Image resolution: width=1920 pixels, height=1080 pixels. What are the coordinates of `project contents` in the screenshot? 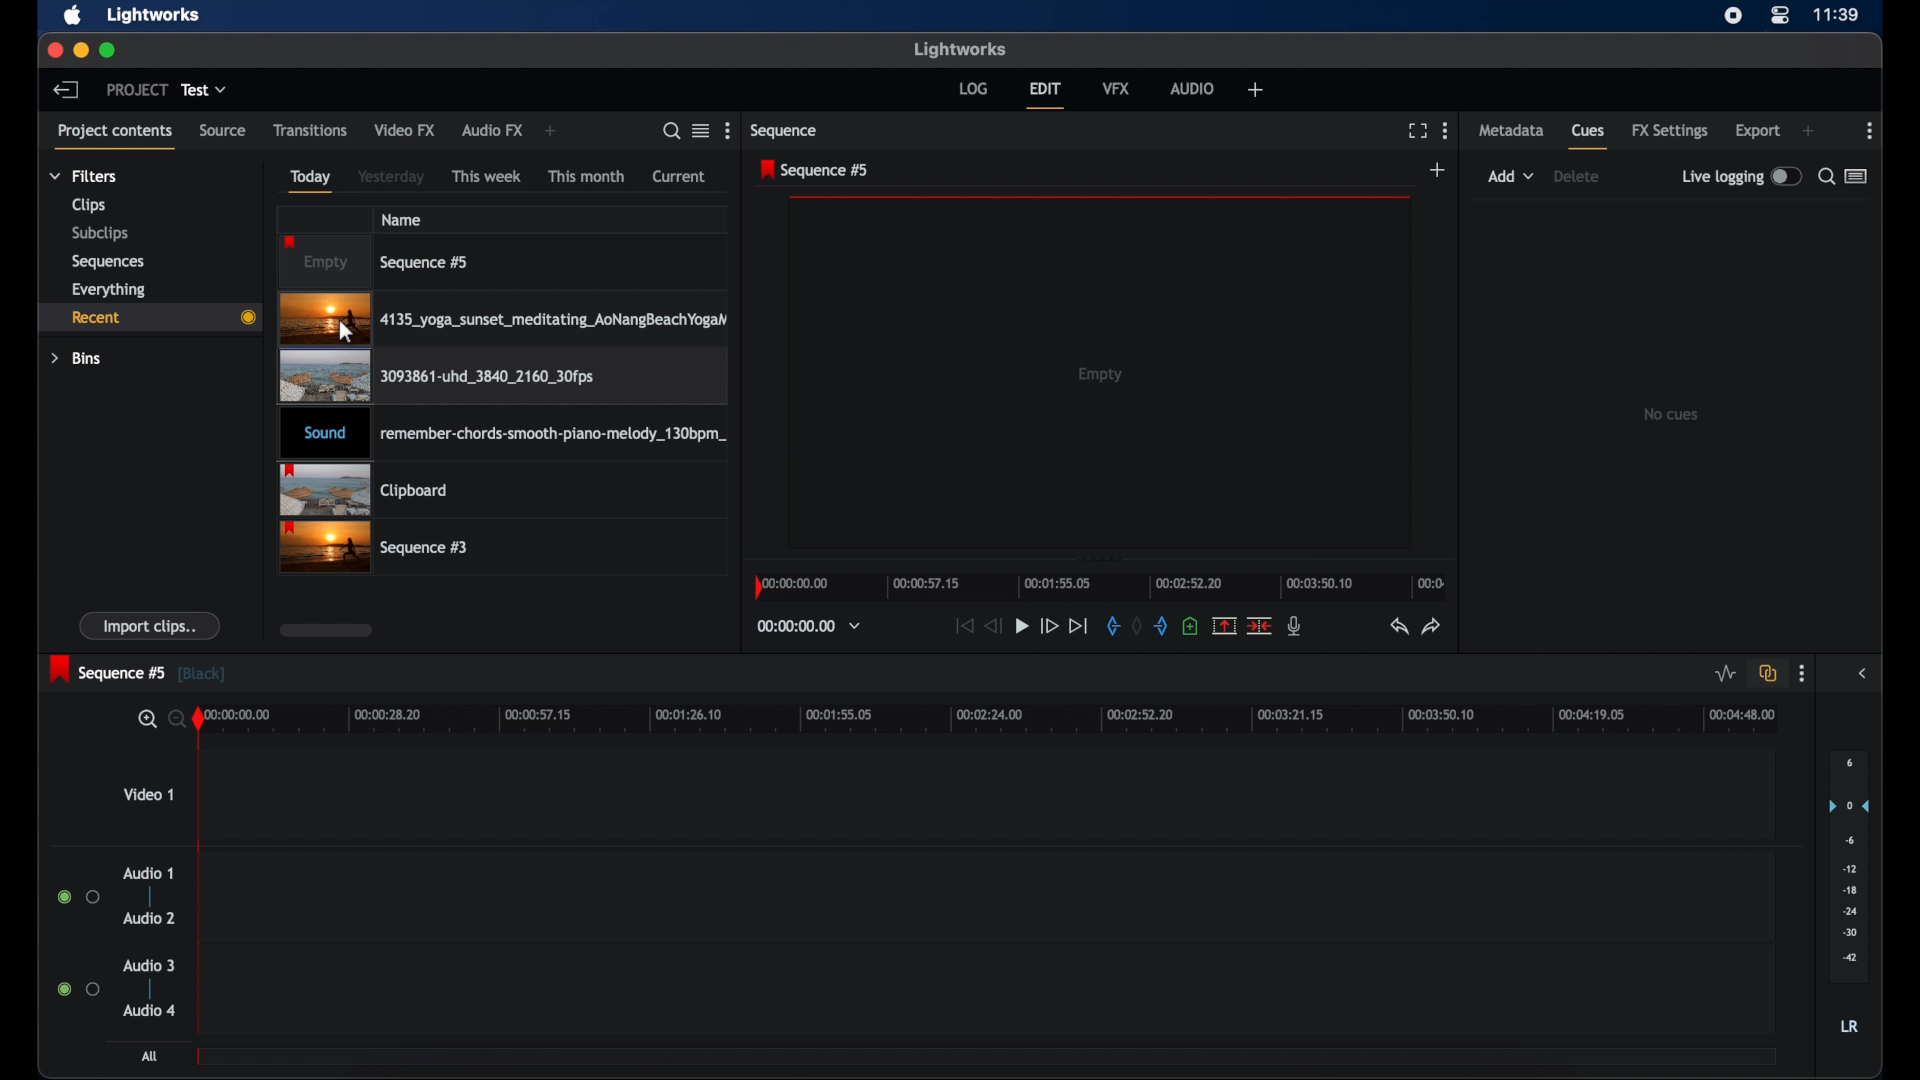 It's located at (115, 137).